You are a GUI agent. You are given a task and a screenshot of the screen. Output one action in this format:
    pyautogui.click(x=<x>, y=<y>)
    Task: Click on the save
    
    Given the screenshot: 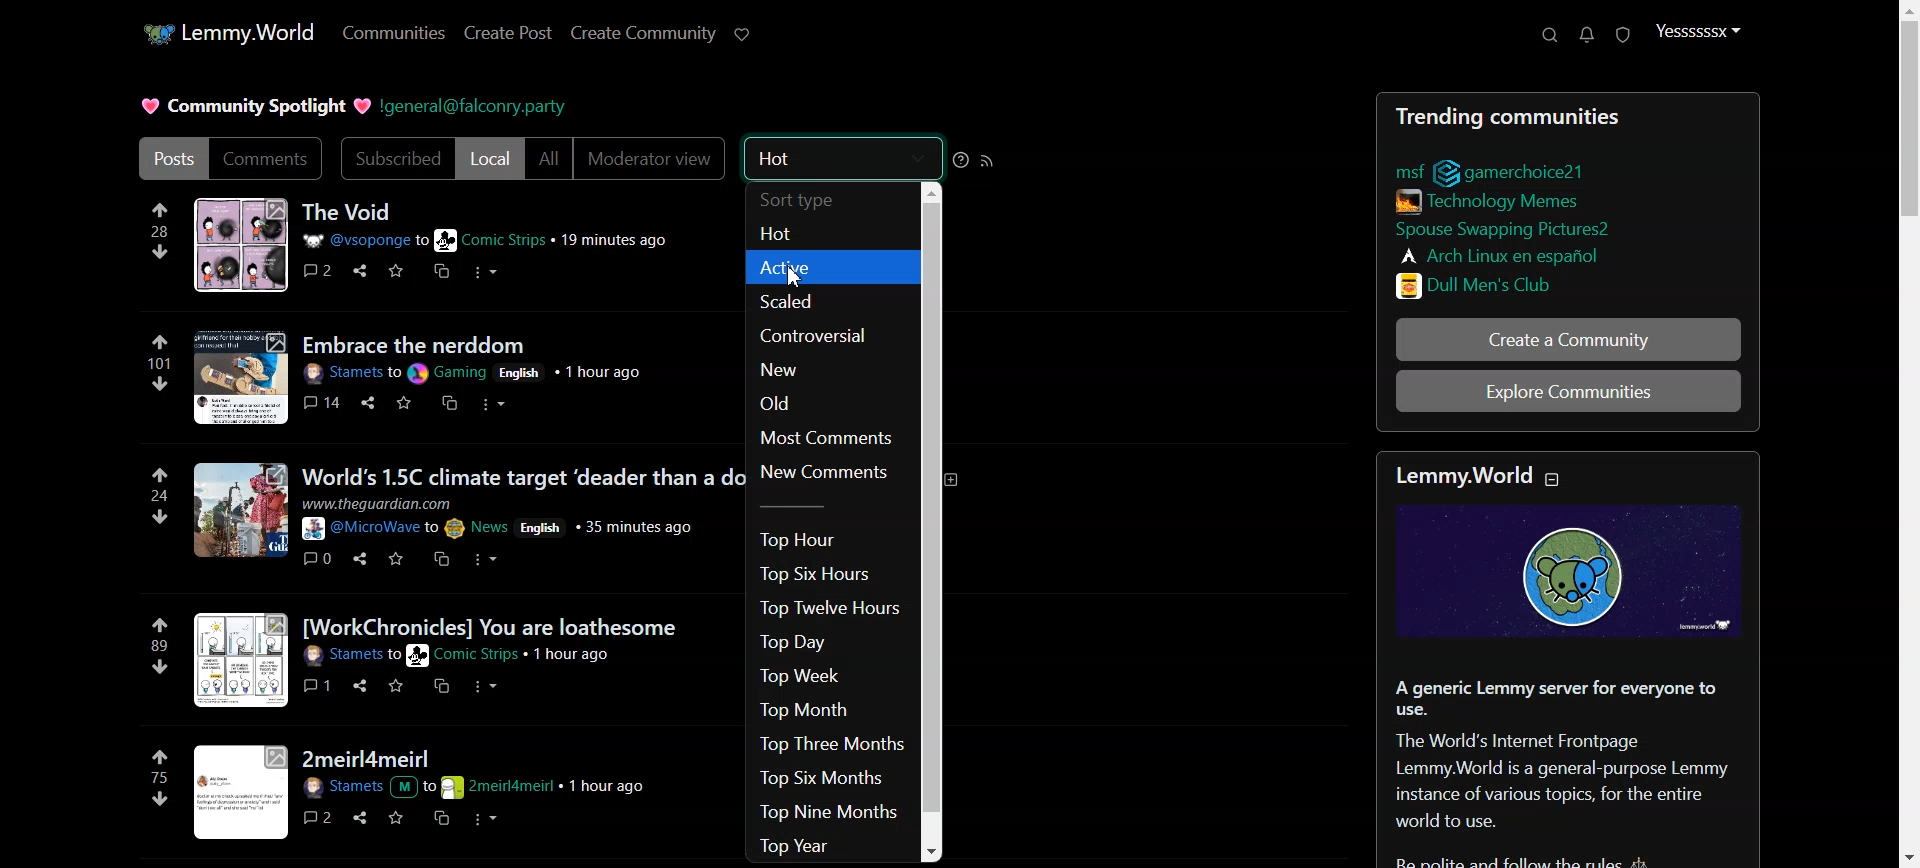 What is the action you would take?
    pyautogui.click(x=390, y=269)
    